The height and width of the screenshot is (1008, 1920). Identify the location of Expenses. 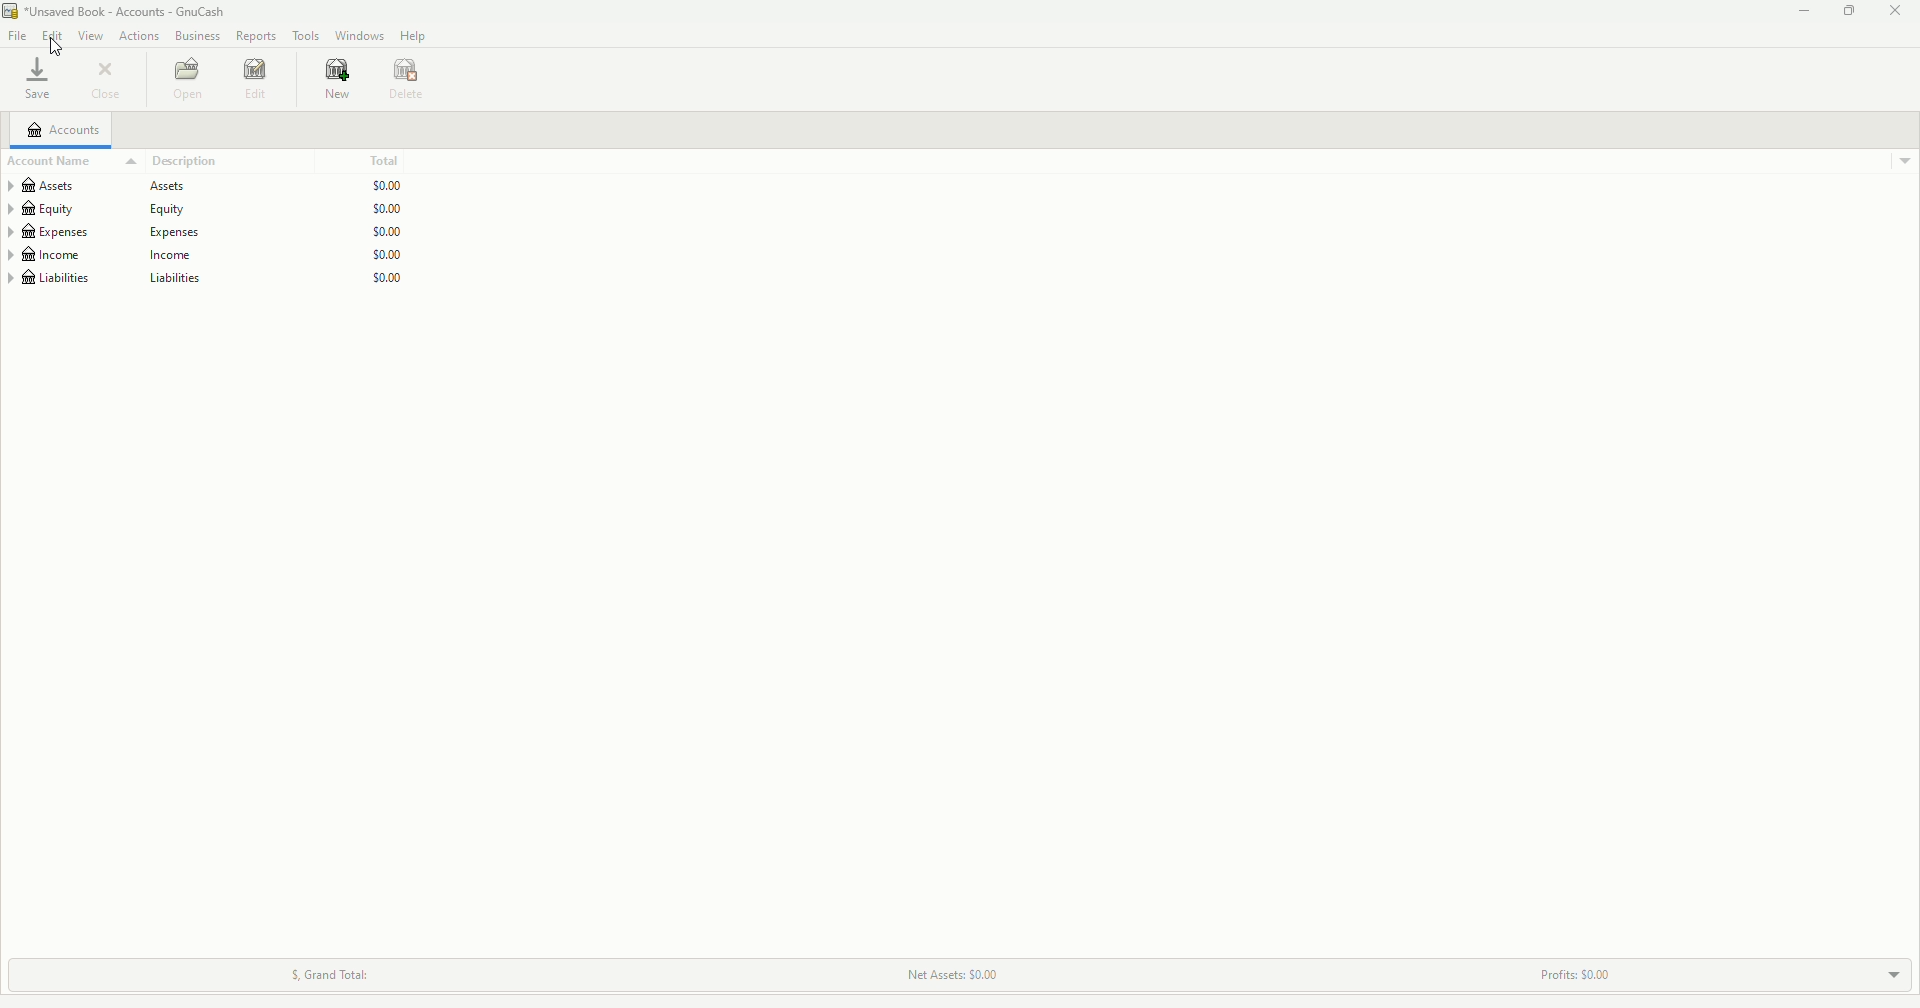
(208, 232).